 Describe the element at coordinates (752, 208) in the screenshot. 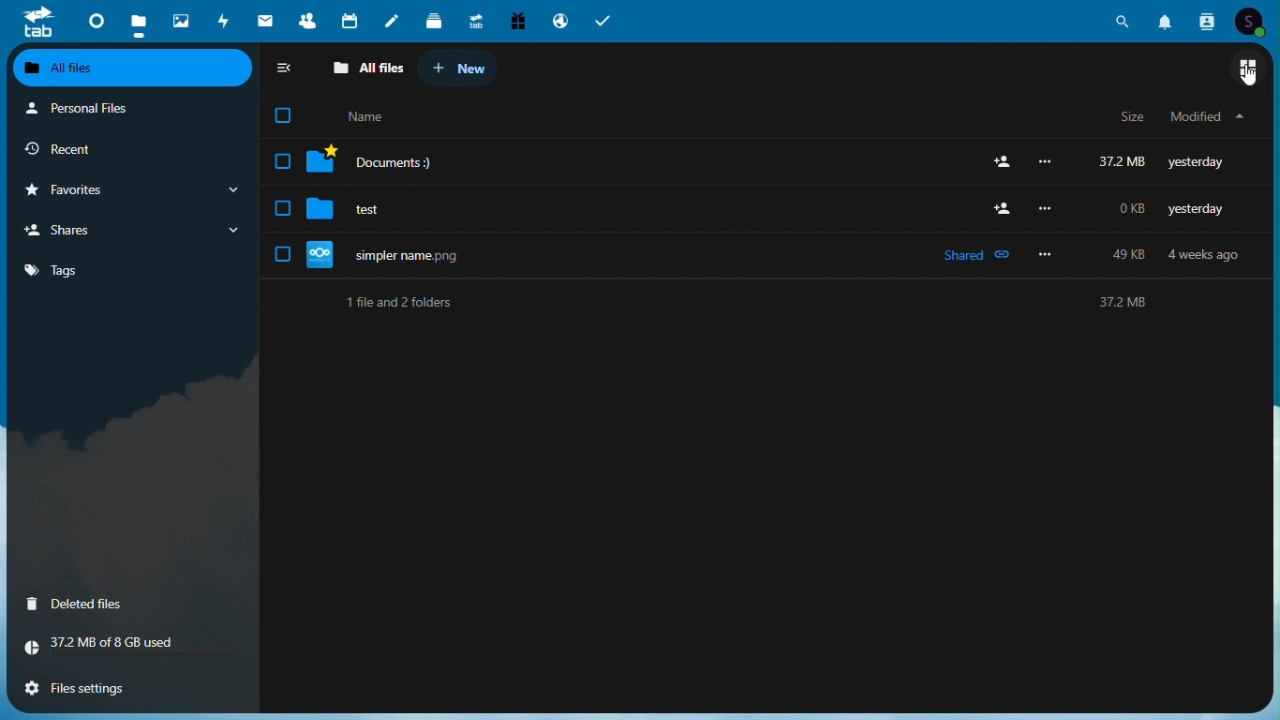

I see `test` at that location.